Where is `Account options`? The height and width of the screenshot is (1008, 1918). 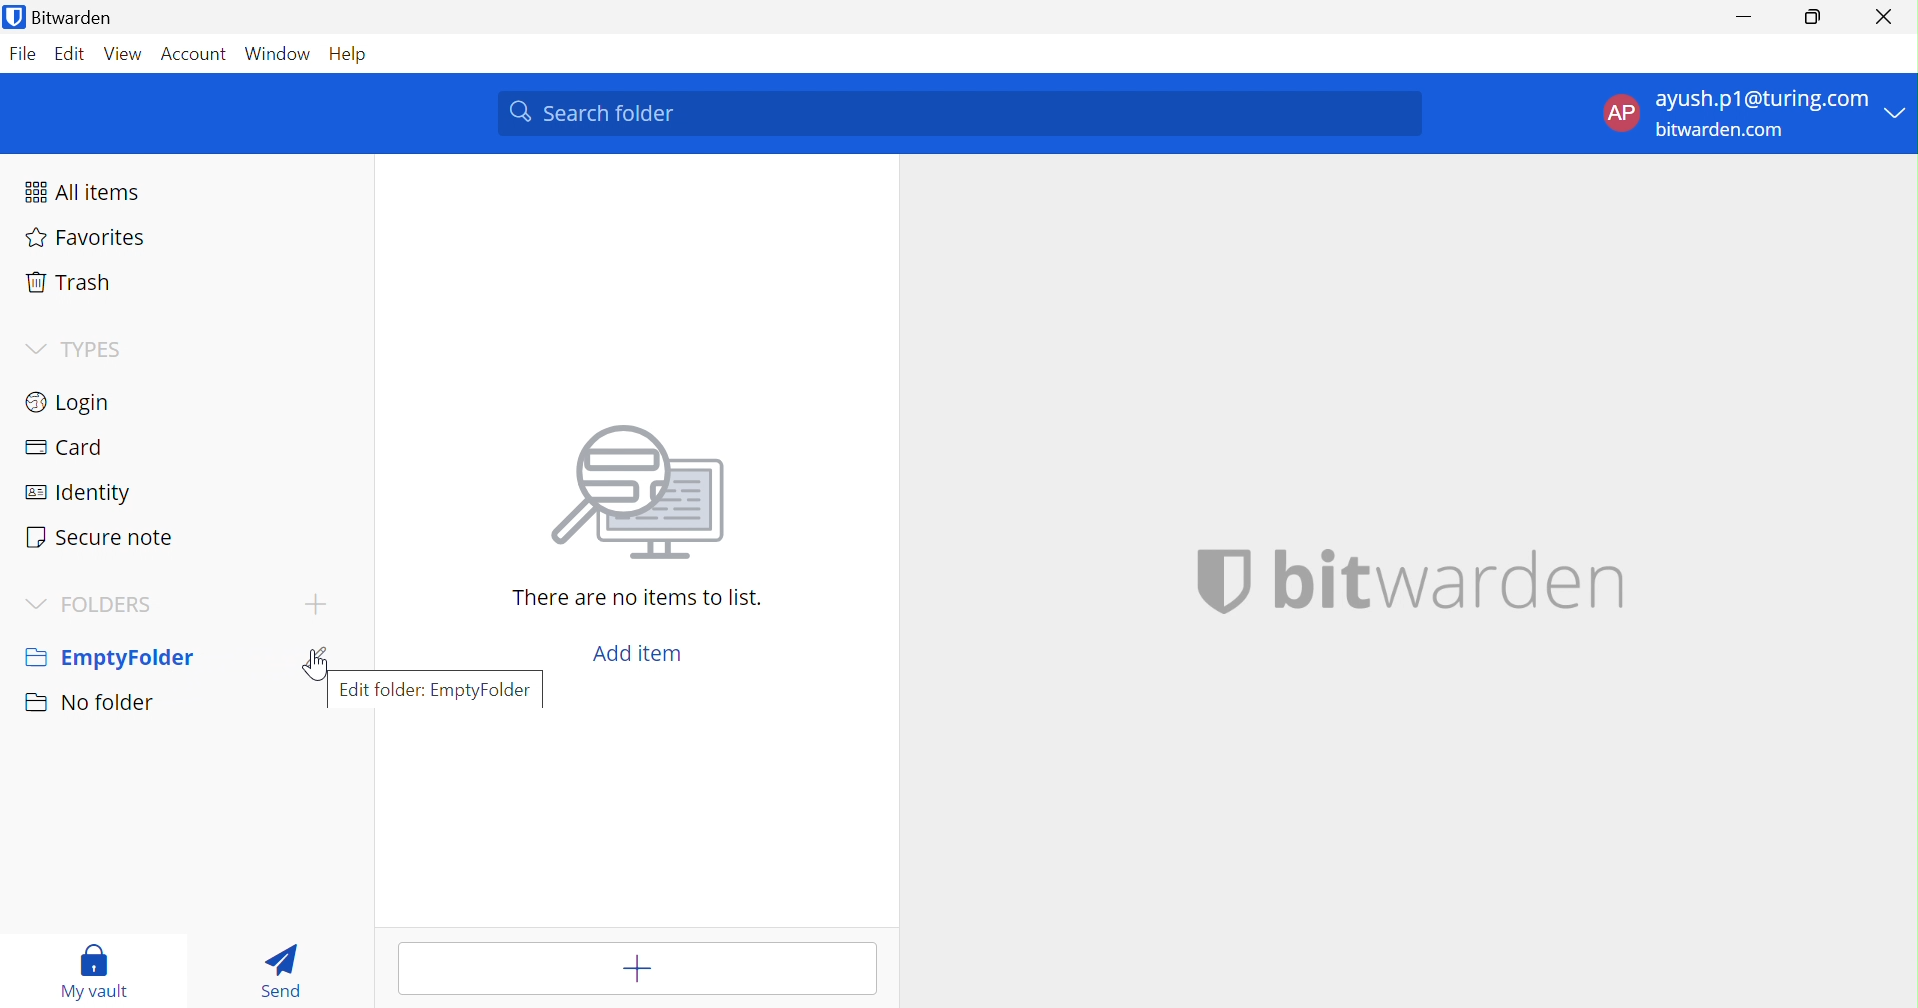 Account options is located at coordinates (1755, 112).